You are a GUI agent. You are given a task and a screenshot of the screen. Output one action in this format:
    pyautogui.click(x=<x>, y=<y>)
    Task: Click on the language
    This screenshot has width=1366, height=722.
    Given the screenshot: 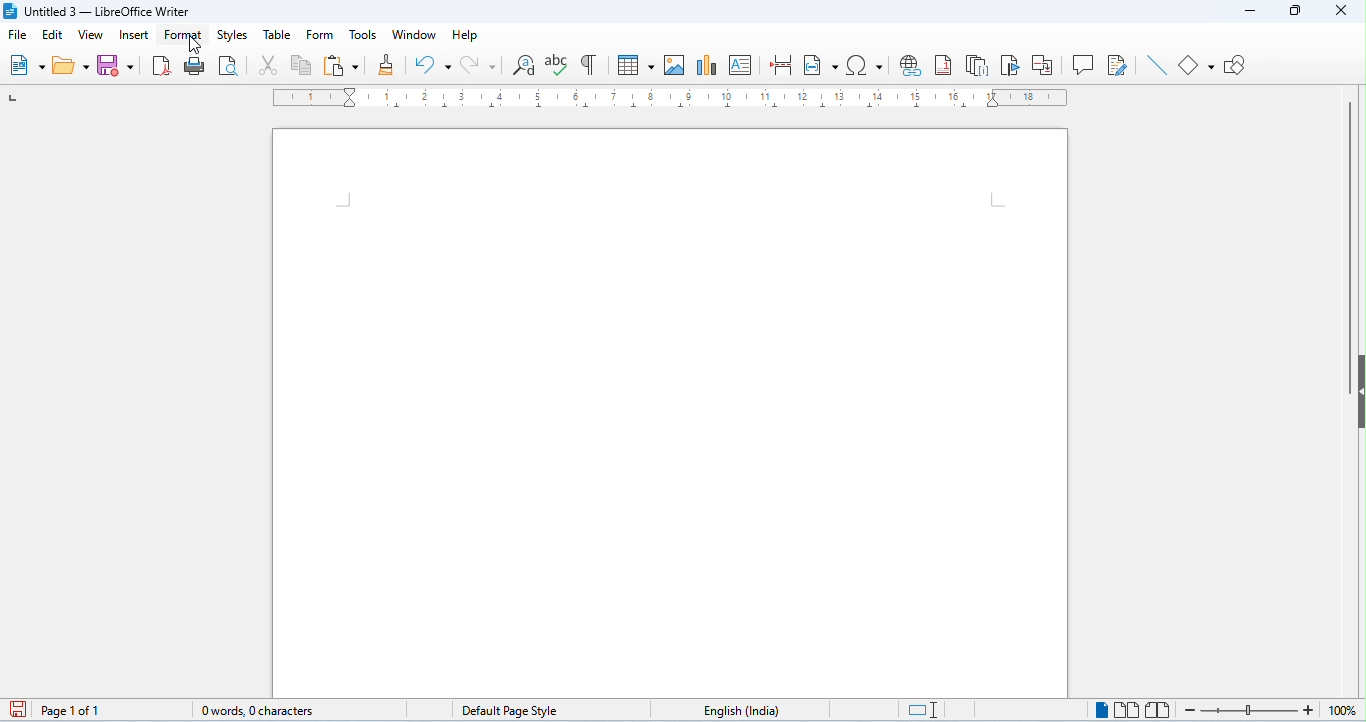 What is the action you would take?
    pyautogui.click(x=734, y=708)
    